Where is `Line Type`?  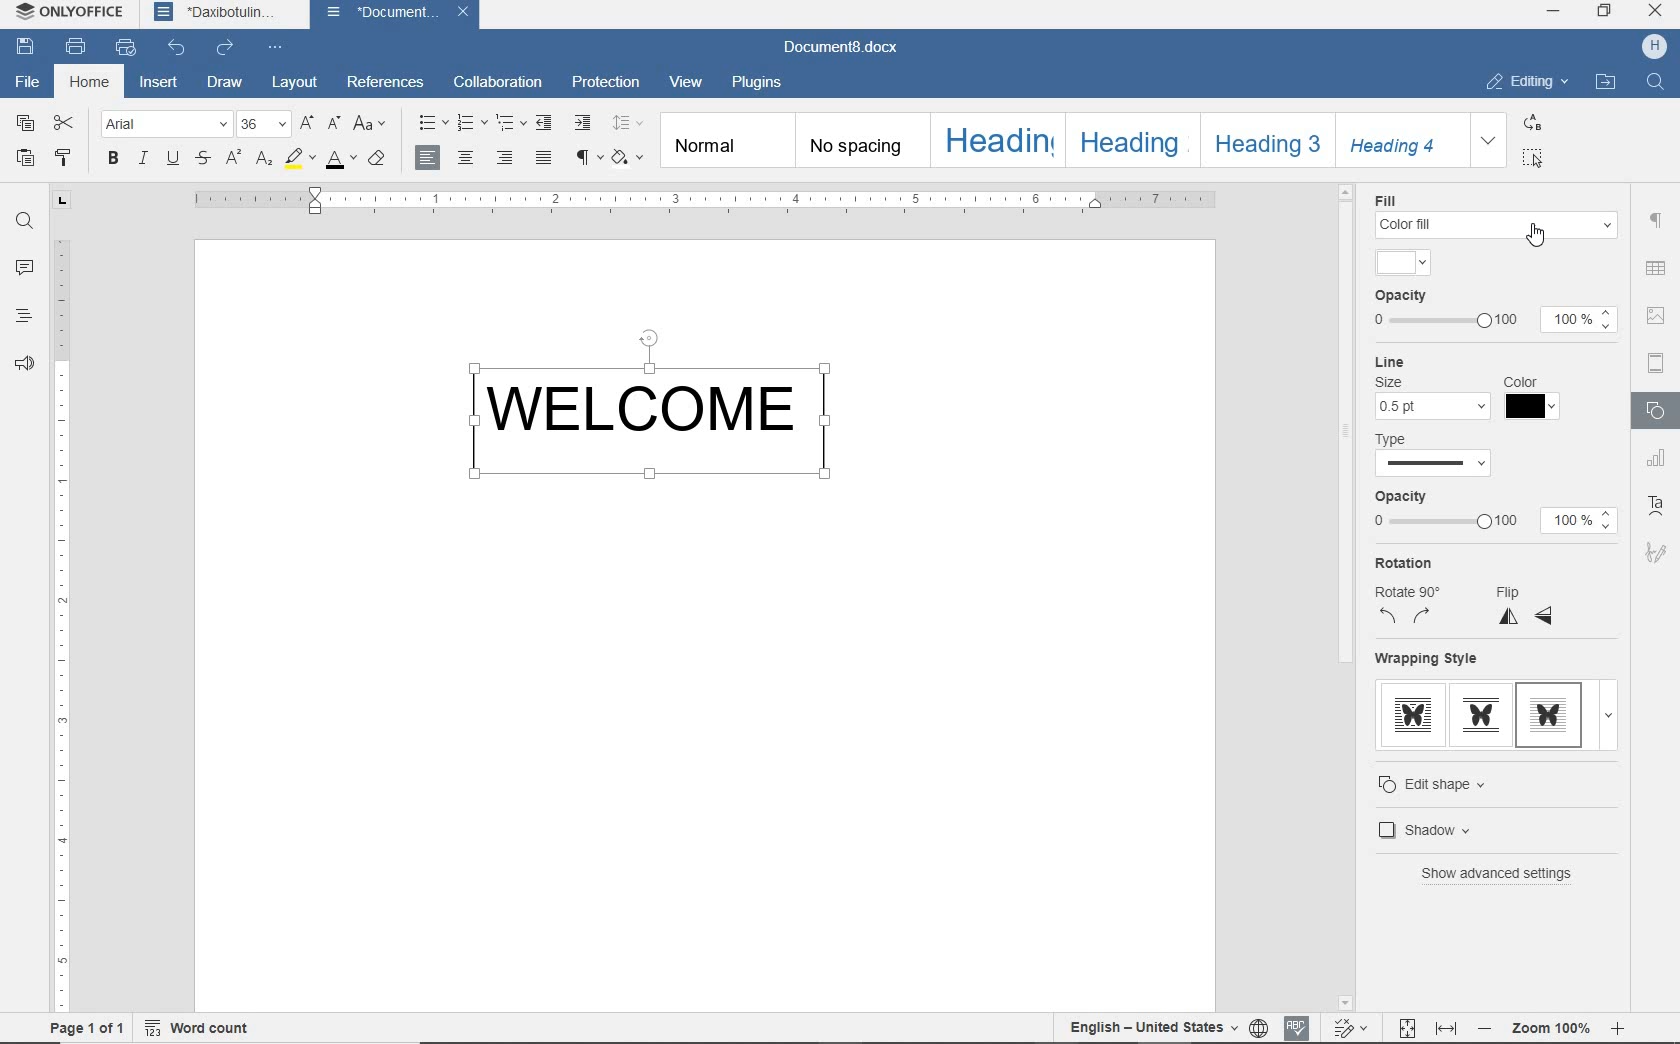 Line Type is located at coordinates (1396, 439).